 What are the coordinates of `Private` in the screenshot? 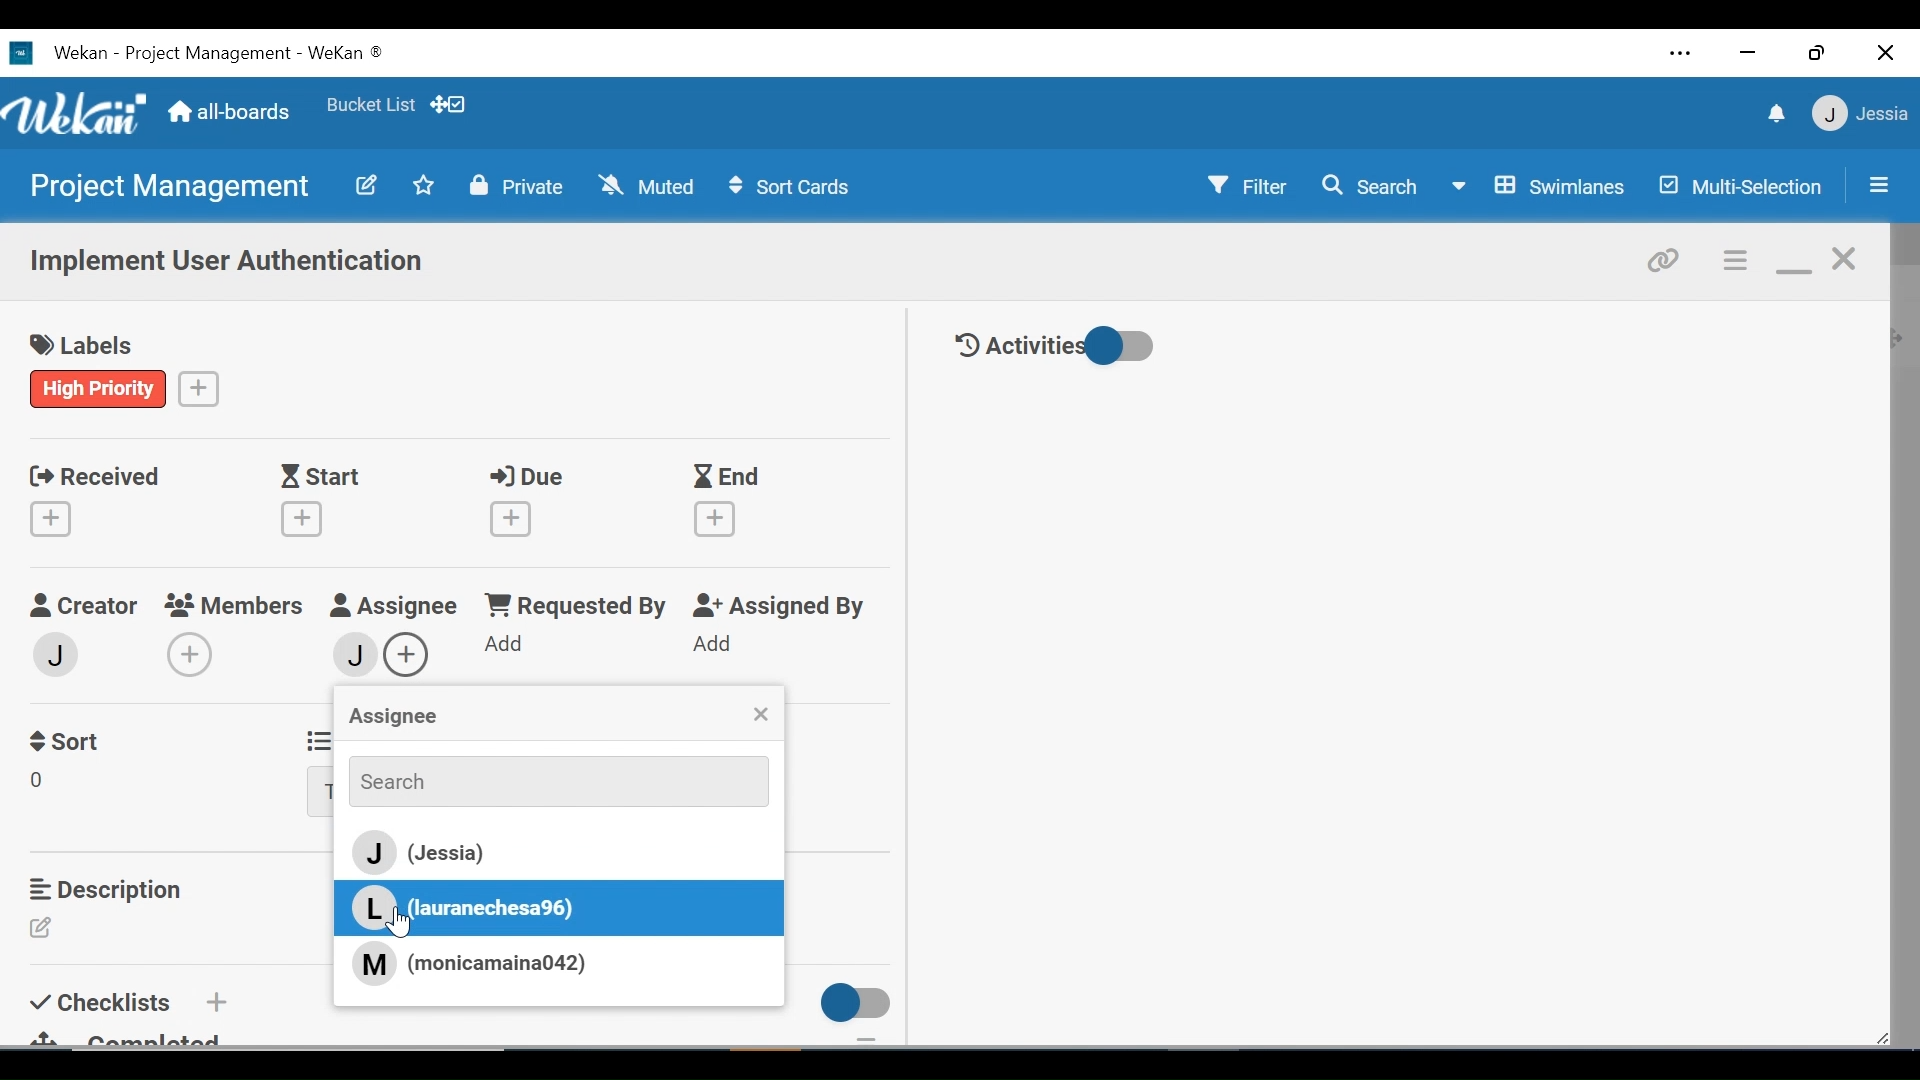 It's located at (517, 185).